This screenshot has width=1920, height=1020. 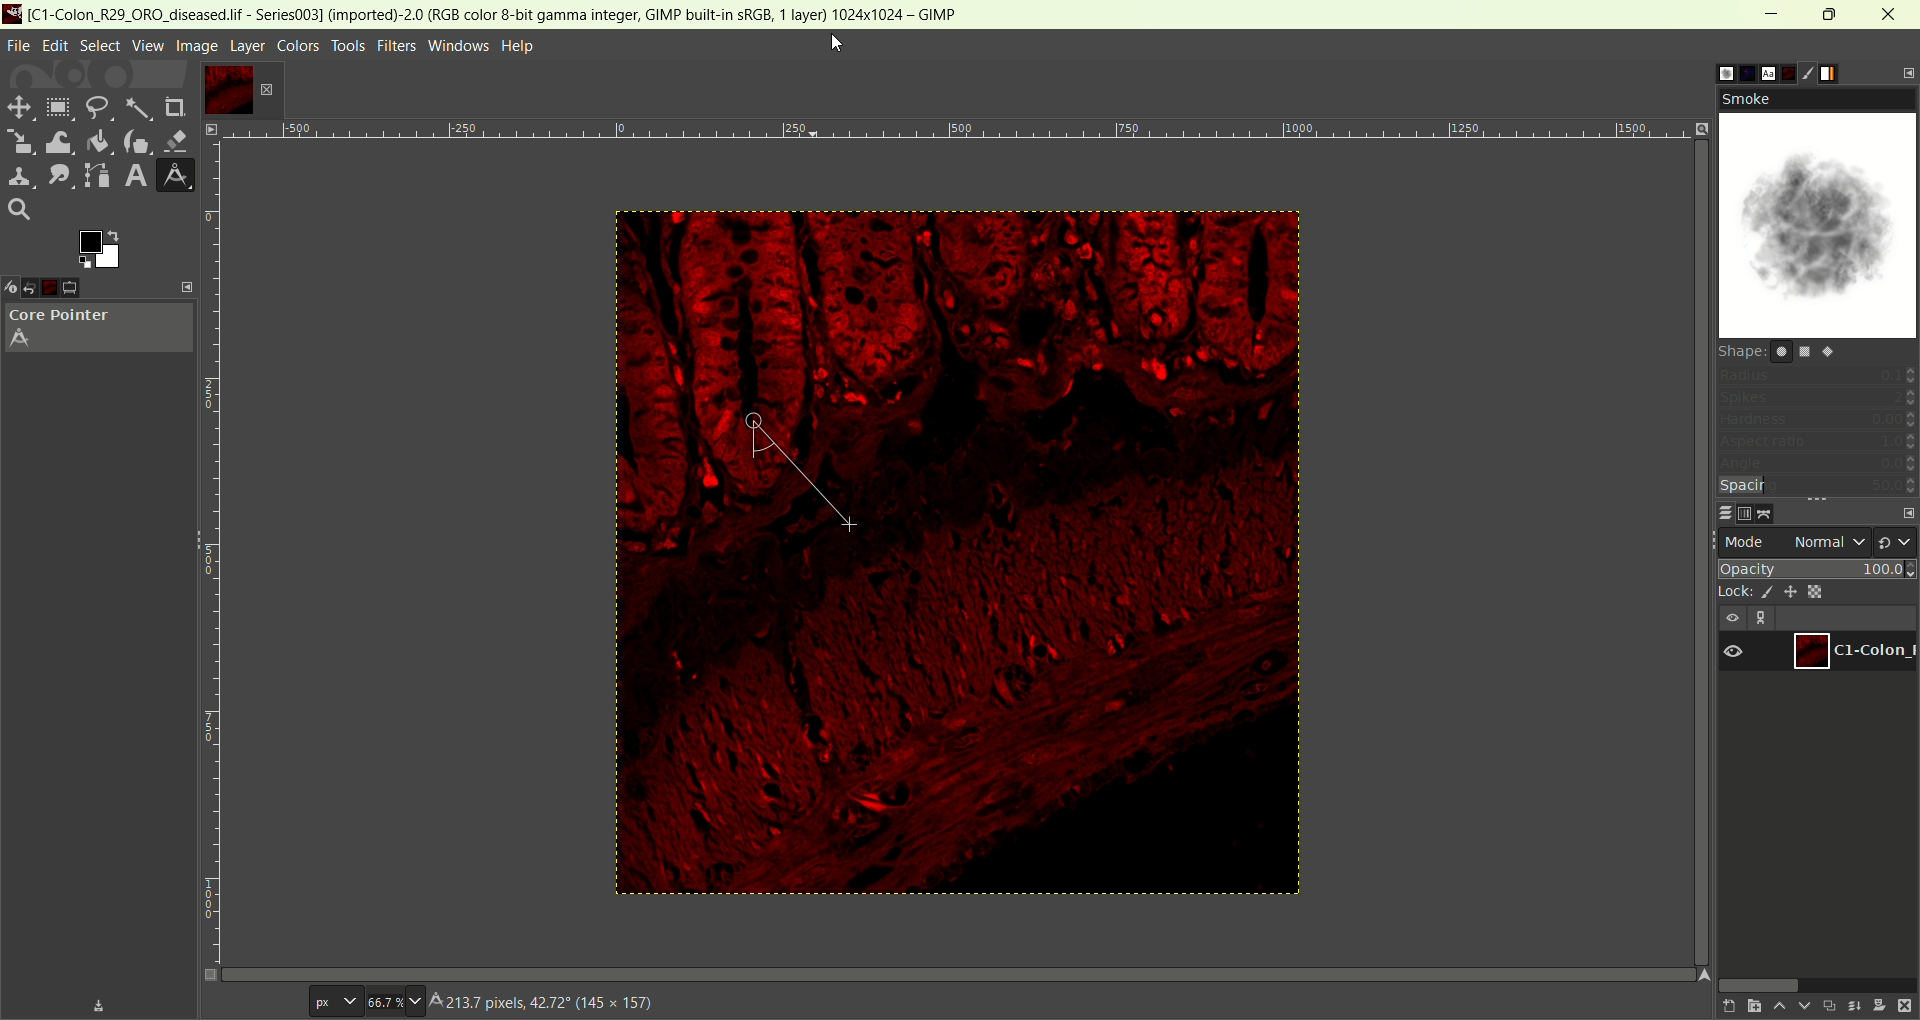 I want to click on hardness, so click(x=1817, y=421).